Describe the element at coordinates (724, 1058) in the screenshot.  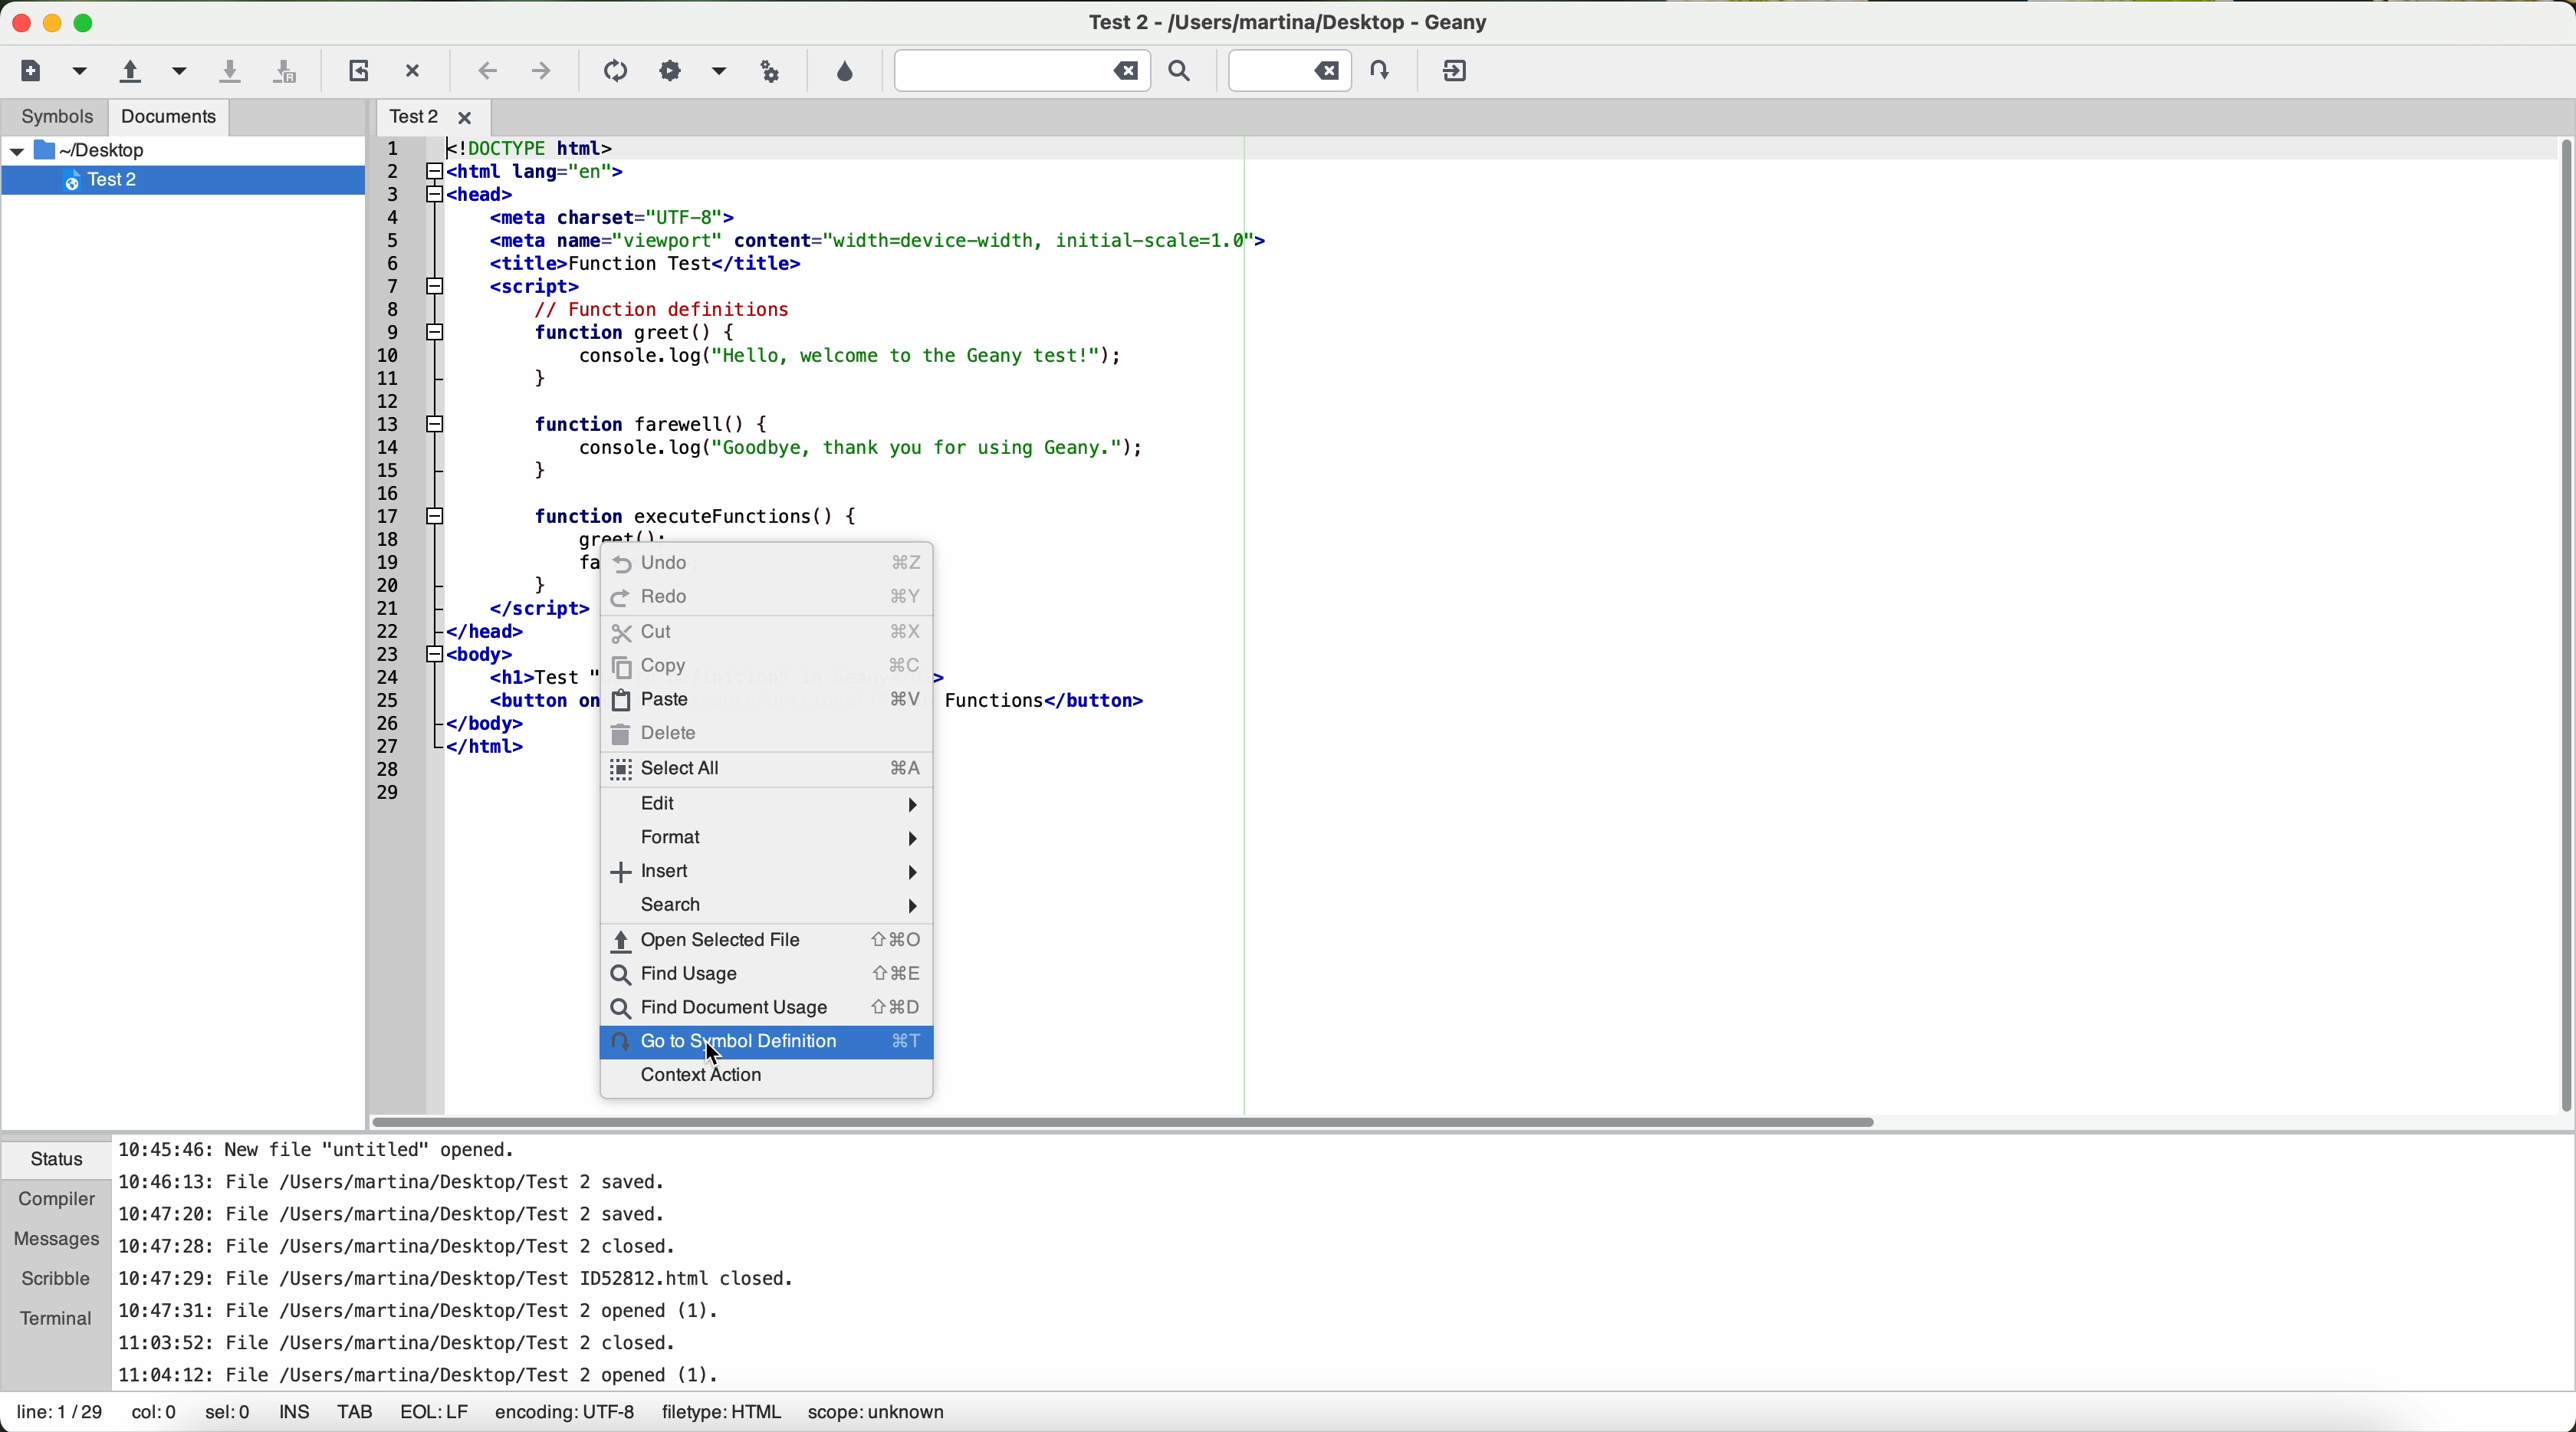
I see `cursor` at that location.